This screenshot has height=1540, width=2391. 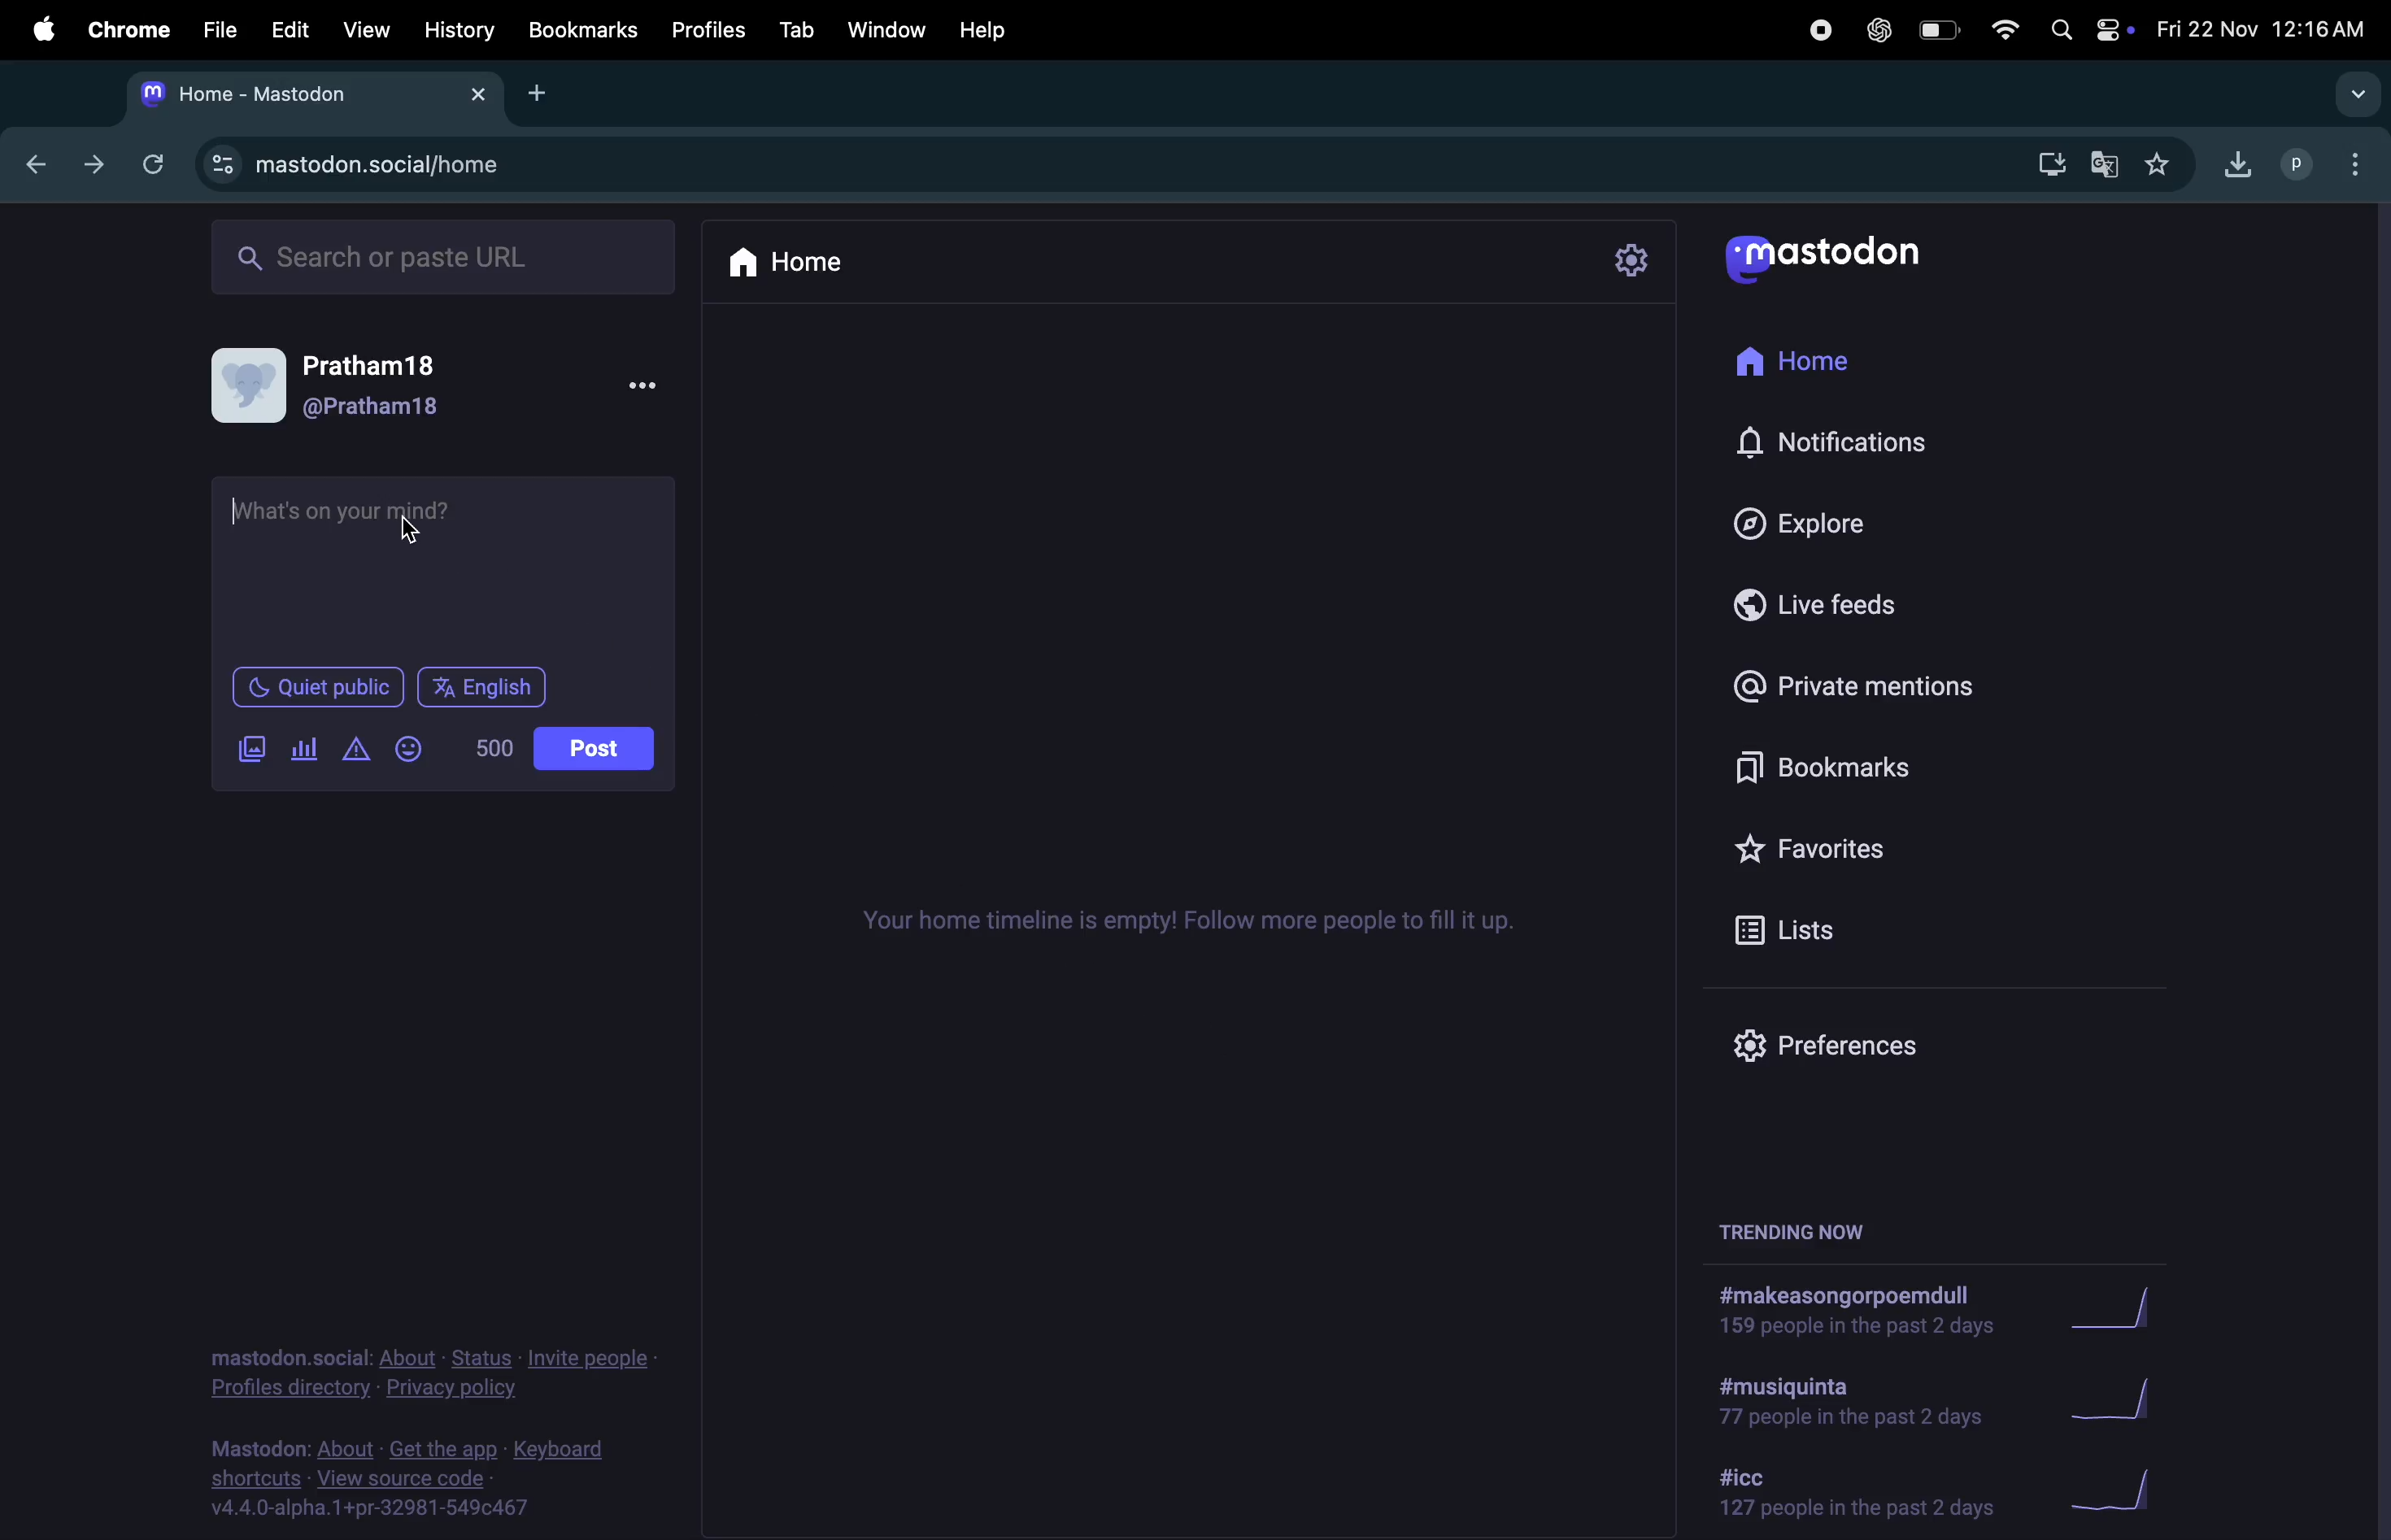 What do you see at coordinates (887, 25) in the screenshot?
I see `window` at bounding box center [887, 25].